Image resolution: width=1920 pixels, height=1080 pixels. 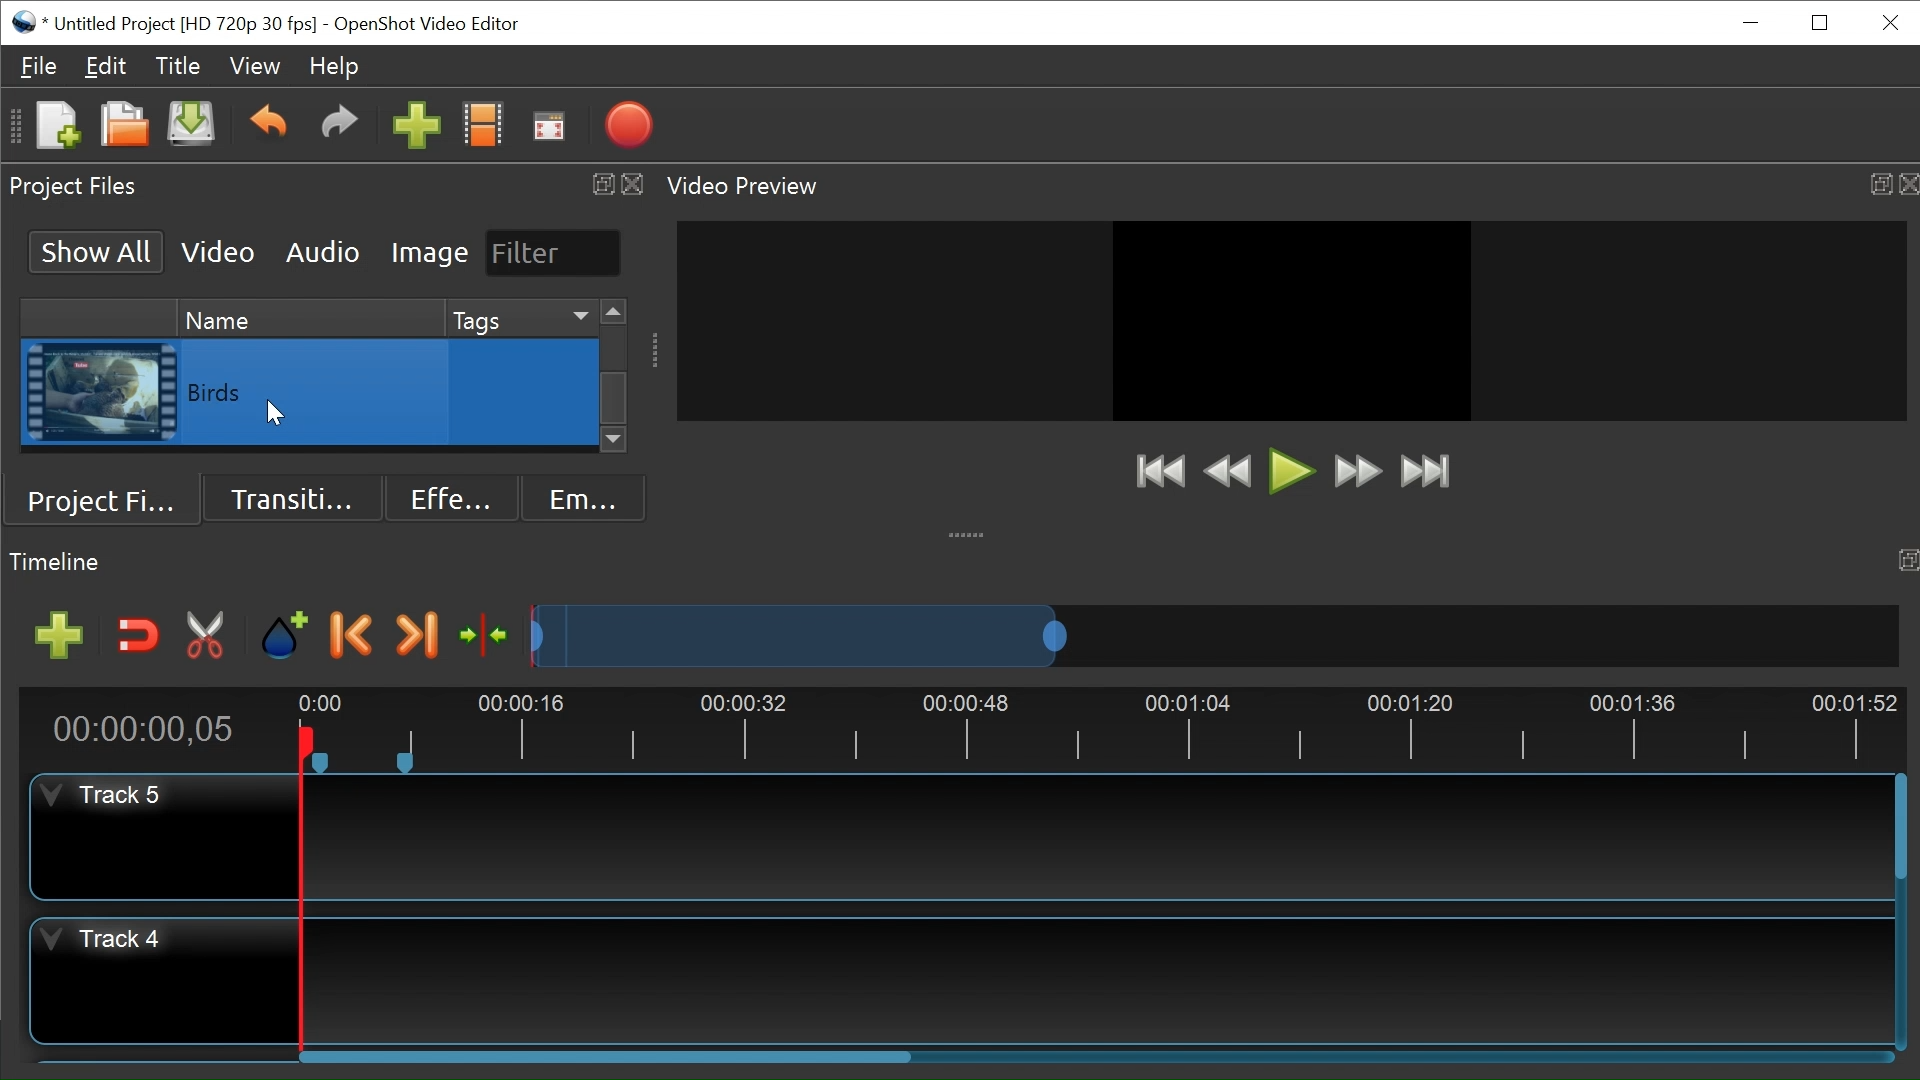 What do you see at coordinates (190, 22) in the screenshot?
I see `Project Name` at bounding box center [190, 22].